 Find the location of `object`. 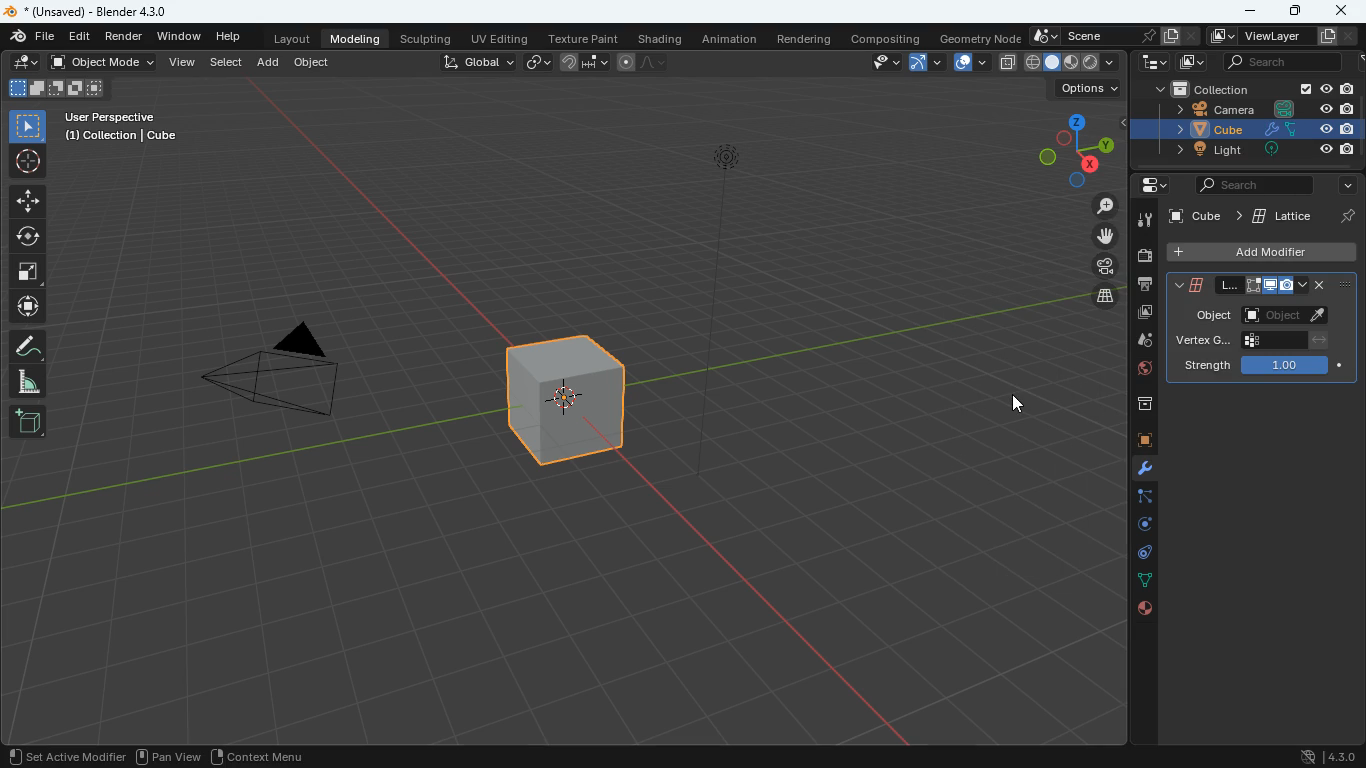

object is located at coordinates (1264, 314).